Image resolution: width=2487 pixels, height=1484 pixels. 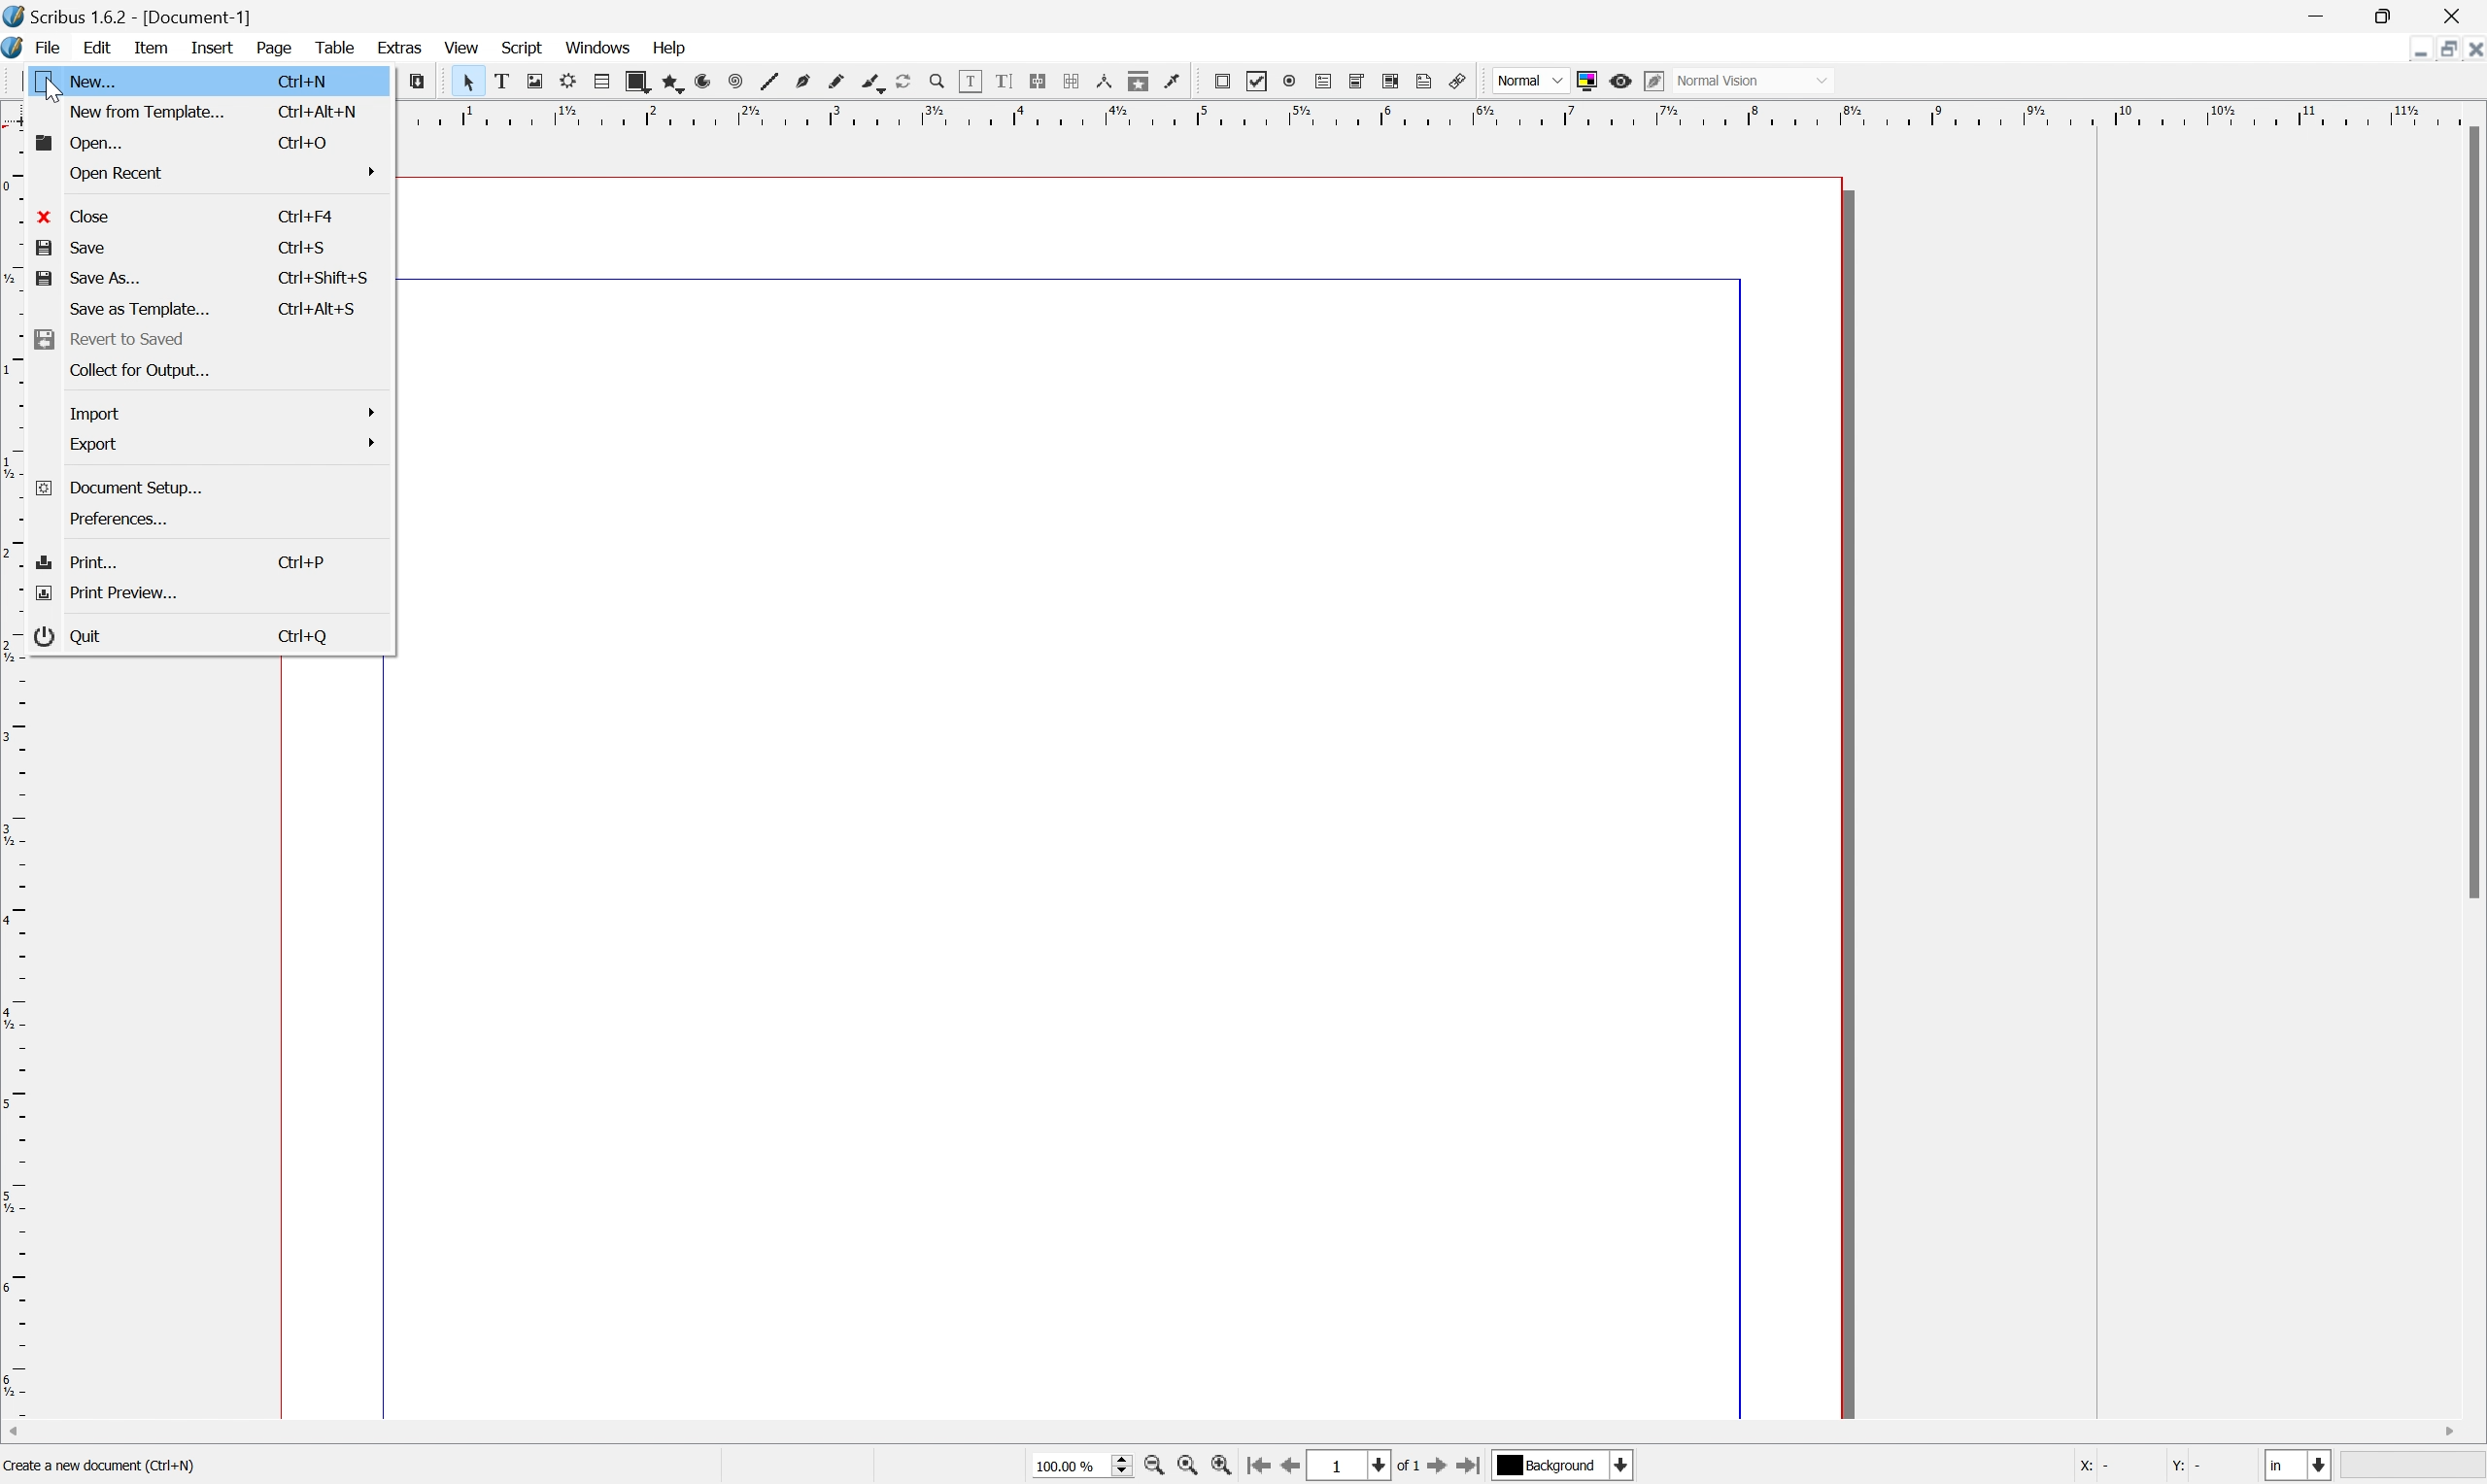 What do you see at coordinates (599, 49) in the screenshot?
I see `Windows` at bounding box center [599, 49].